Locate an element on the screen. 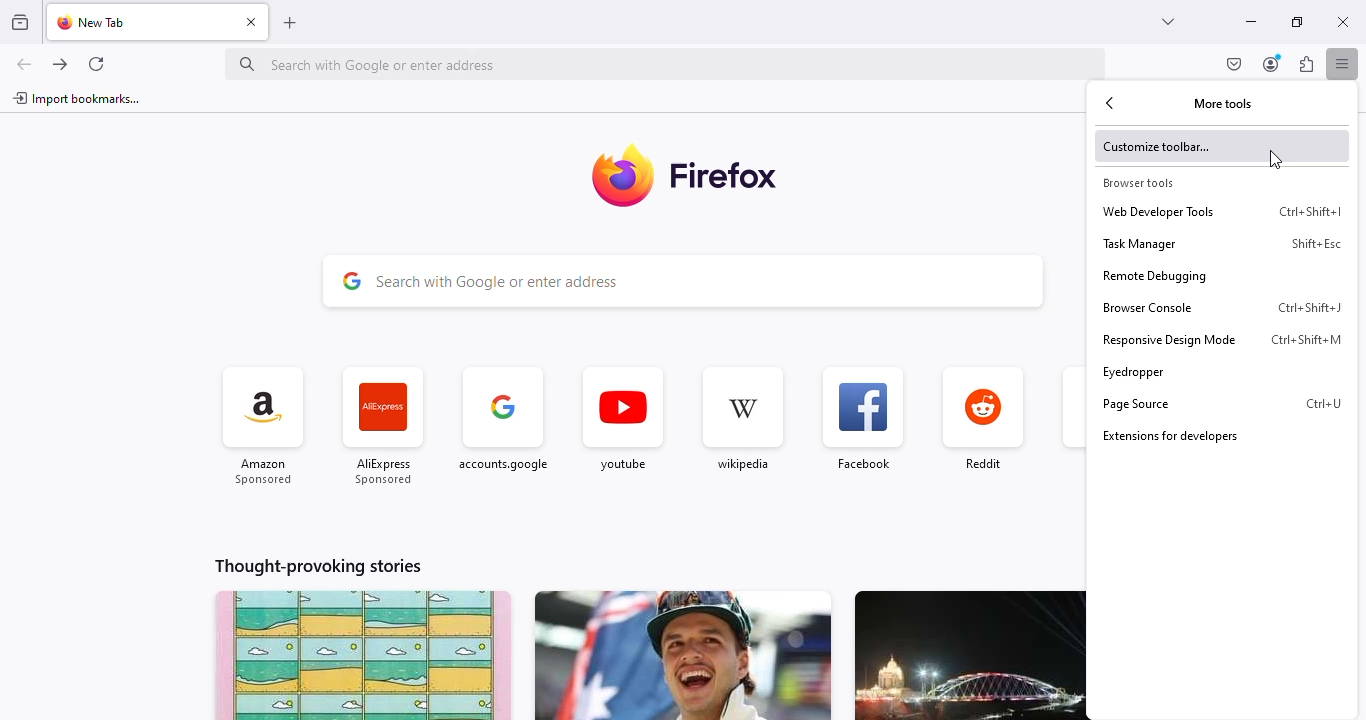  go forward  one page is located at coordinates (61, 64).